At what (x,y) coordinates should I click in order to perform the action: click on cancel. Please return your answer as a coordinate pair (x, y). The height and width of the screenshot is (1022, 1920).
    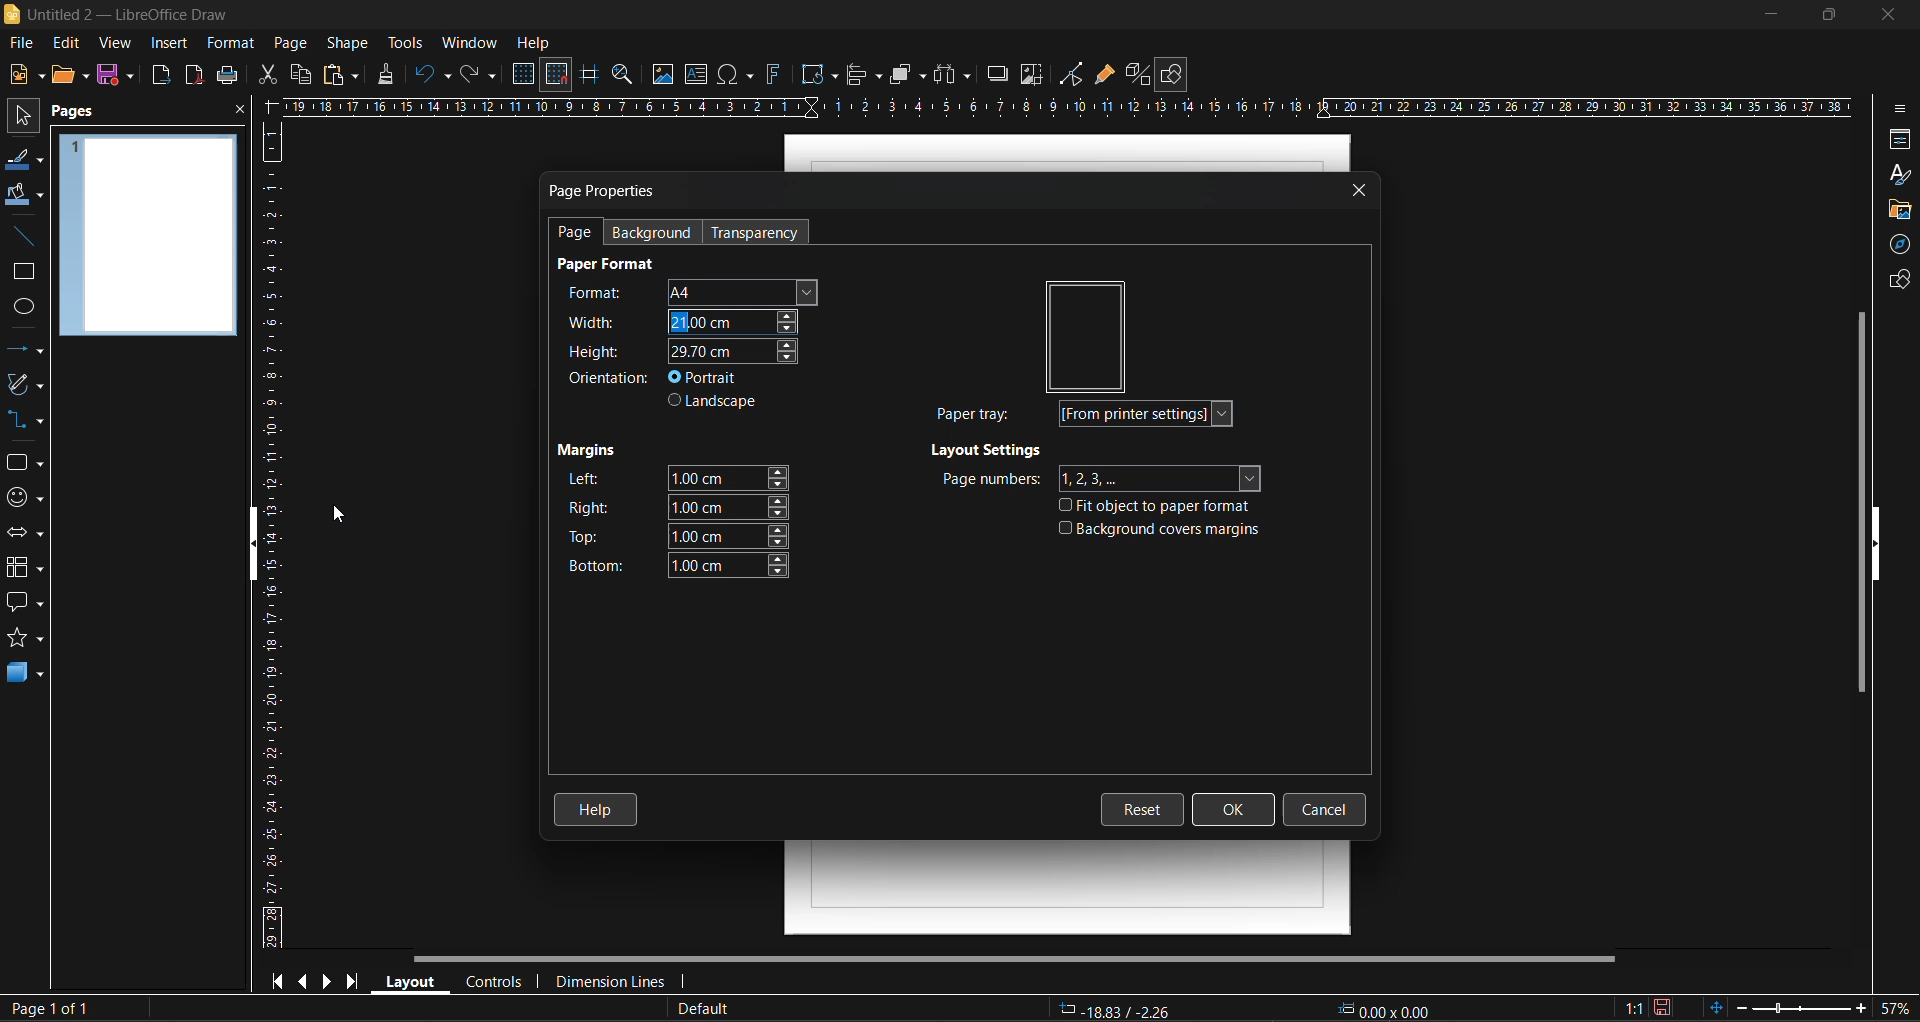
    Looking at the image, I should click on (1326, 810).